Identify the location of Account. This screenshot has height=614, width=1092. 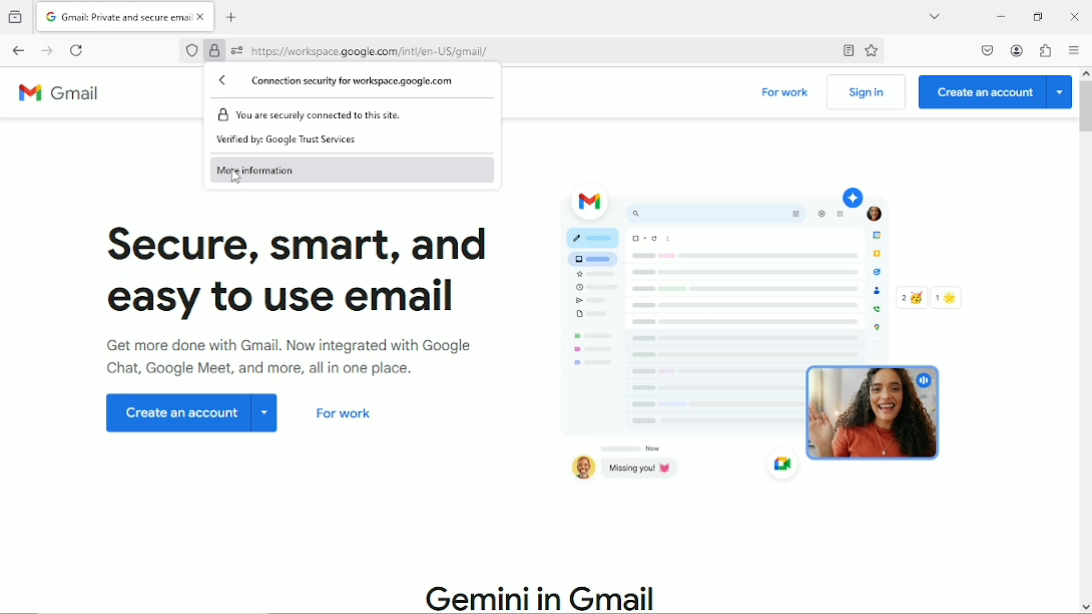
(1017, 50).